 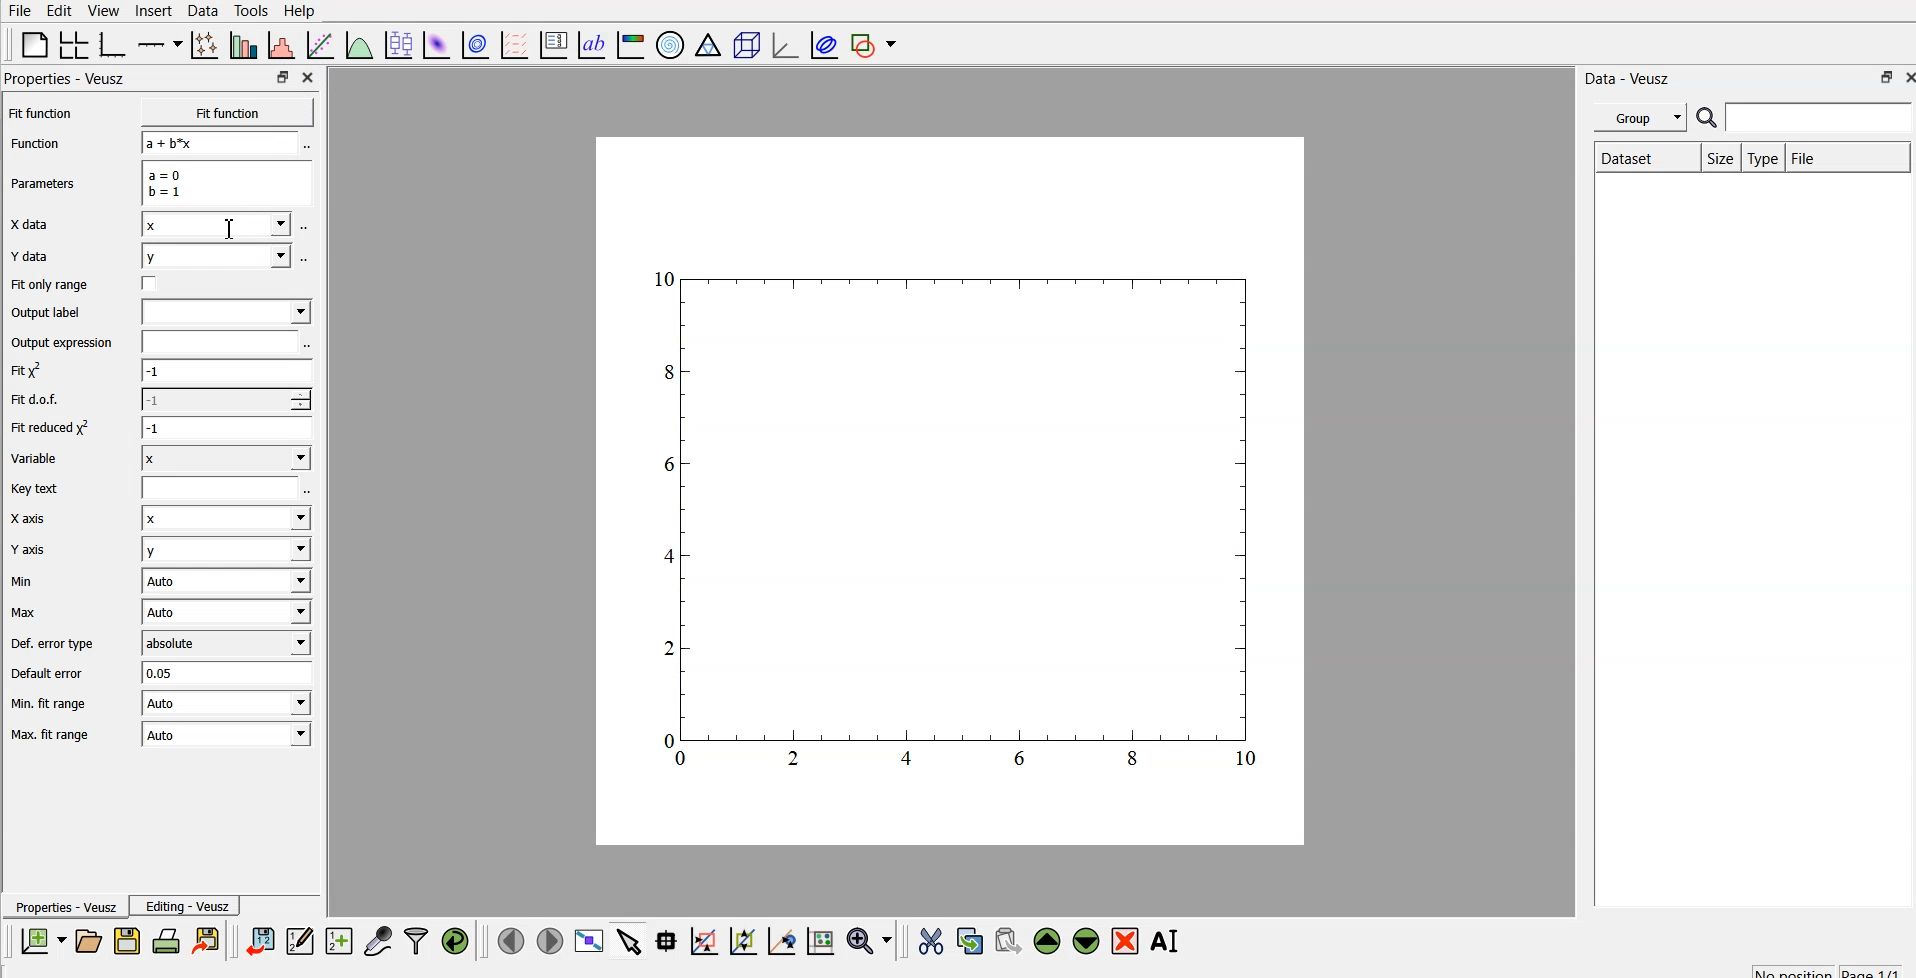 What do you see at coordinates (929, 944) in the screenshot?
I see `cut the selected widget` at bounding box center [929, 944].